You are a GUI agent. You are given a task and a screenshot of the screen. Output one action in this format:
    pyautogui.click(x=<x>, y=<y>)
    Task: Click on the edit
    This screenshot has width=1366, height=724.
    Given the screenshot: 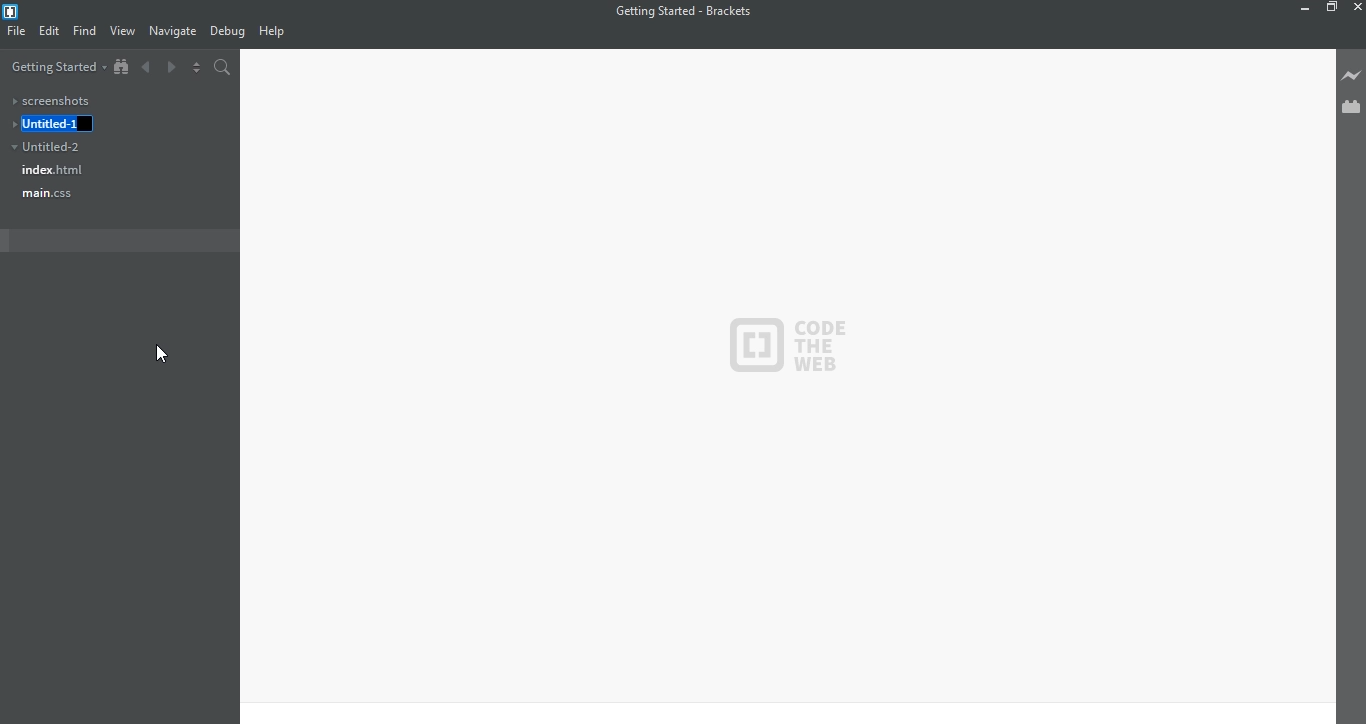 What is the action you would take?
    pyautogui.click(x=52, y=32)
    